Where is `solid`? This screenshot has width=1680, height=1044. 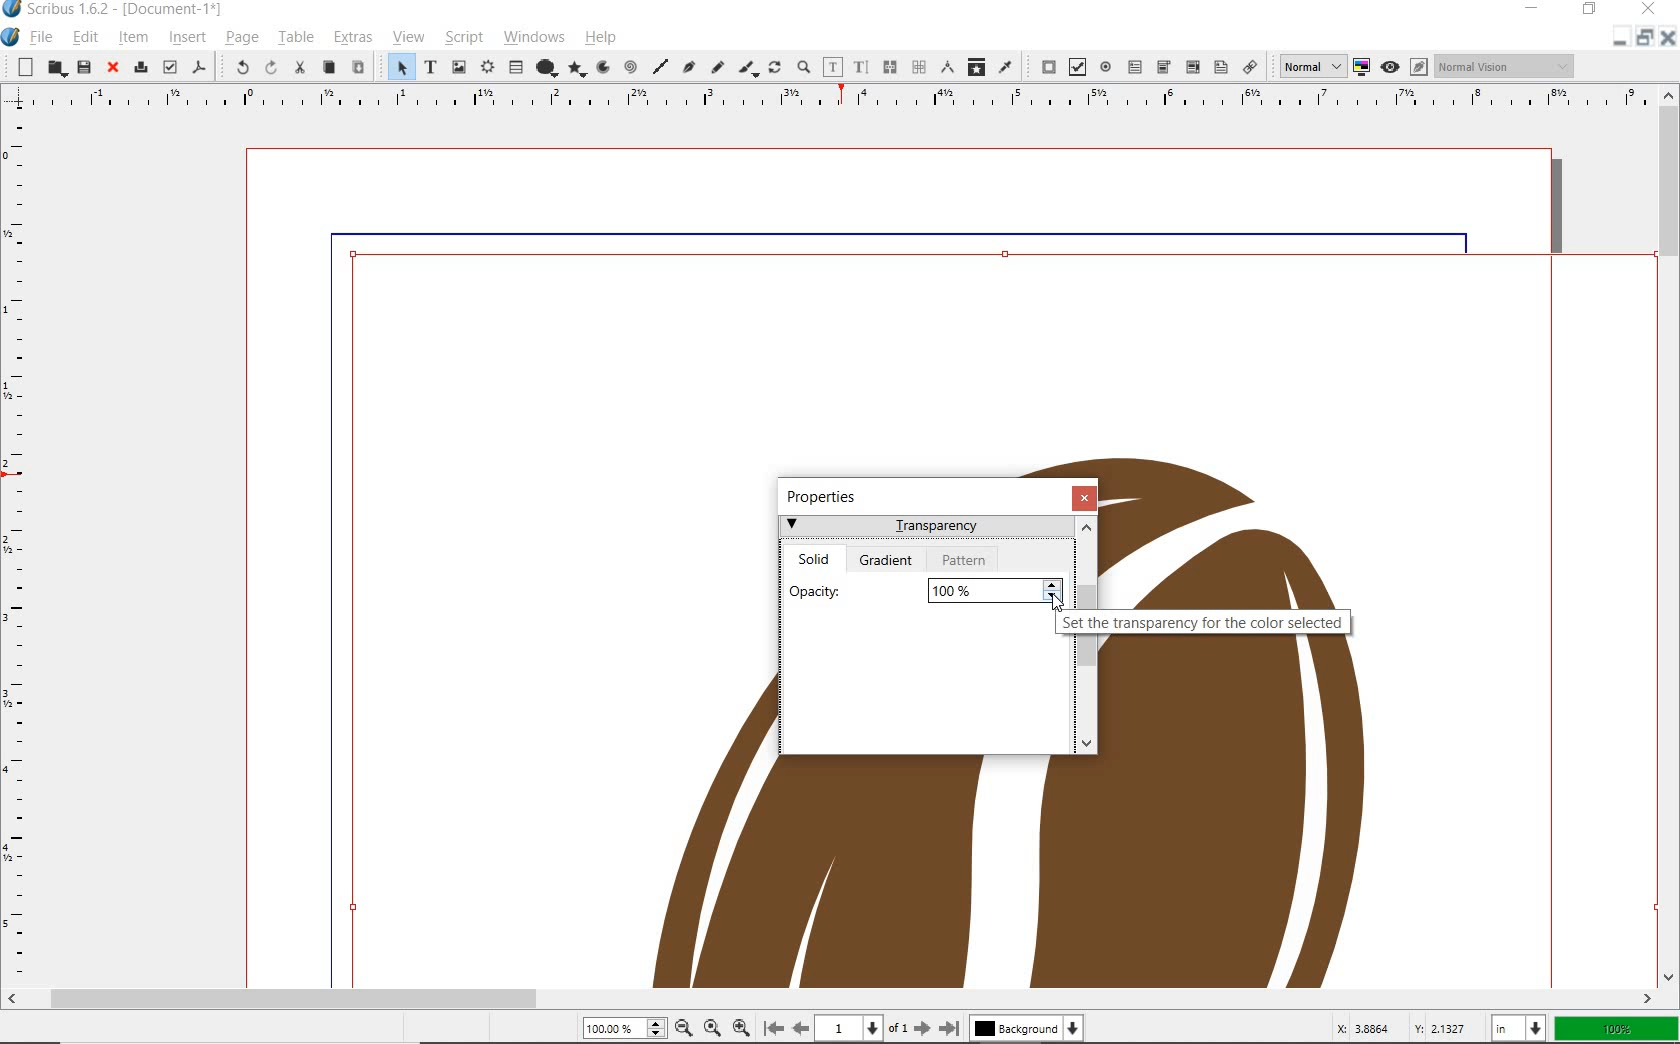
solid is located at coordinates (816, 556).